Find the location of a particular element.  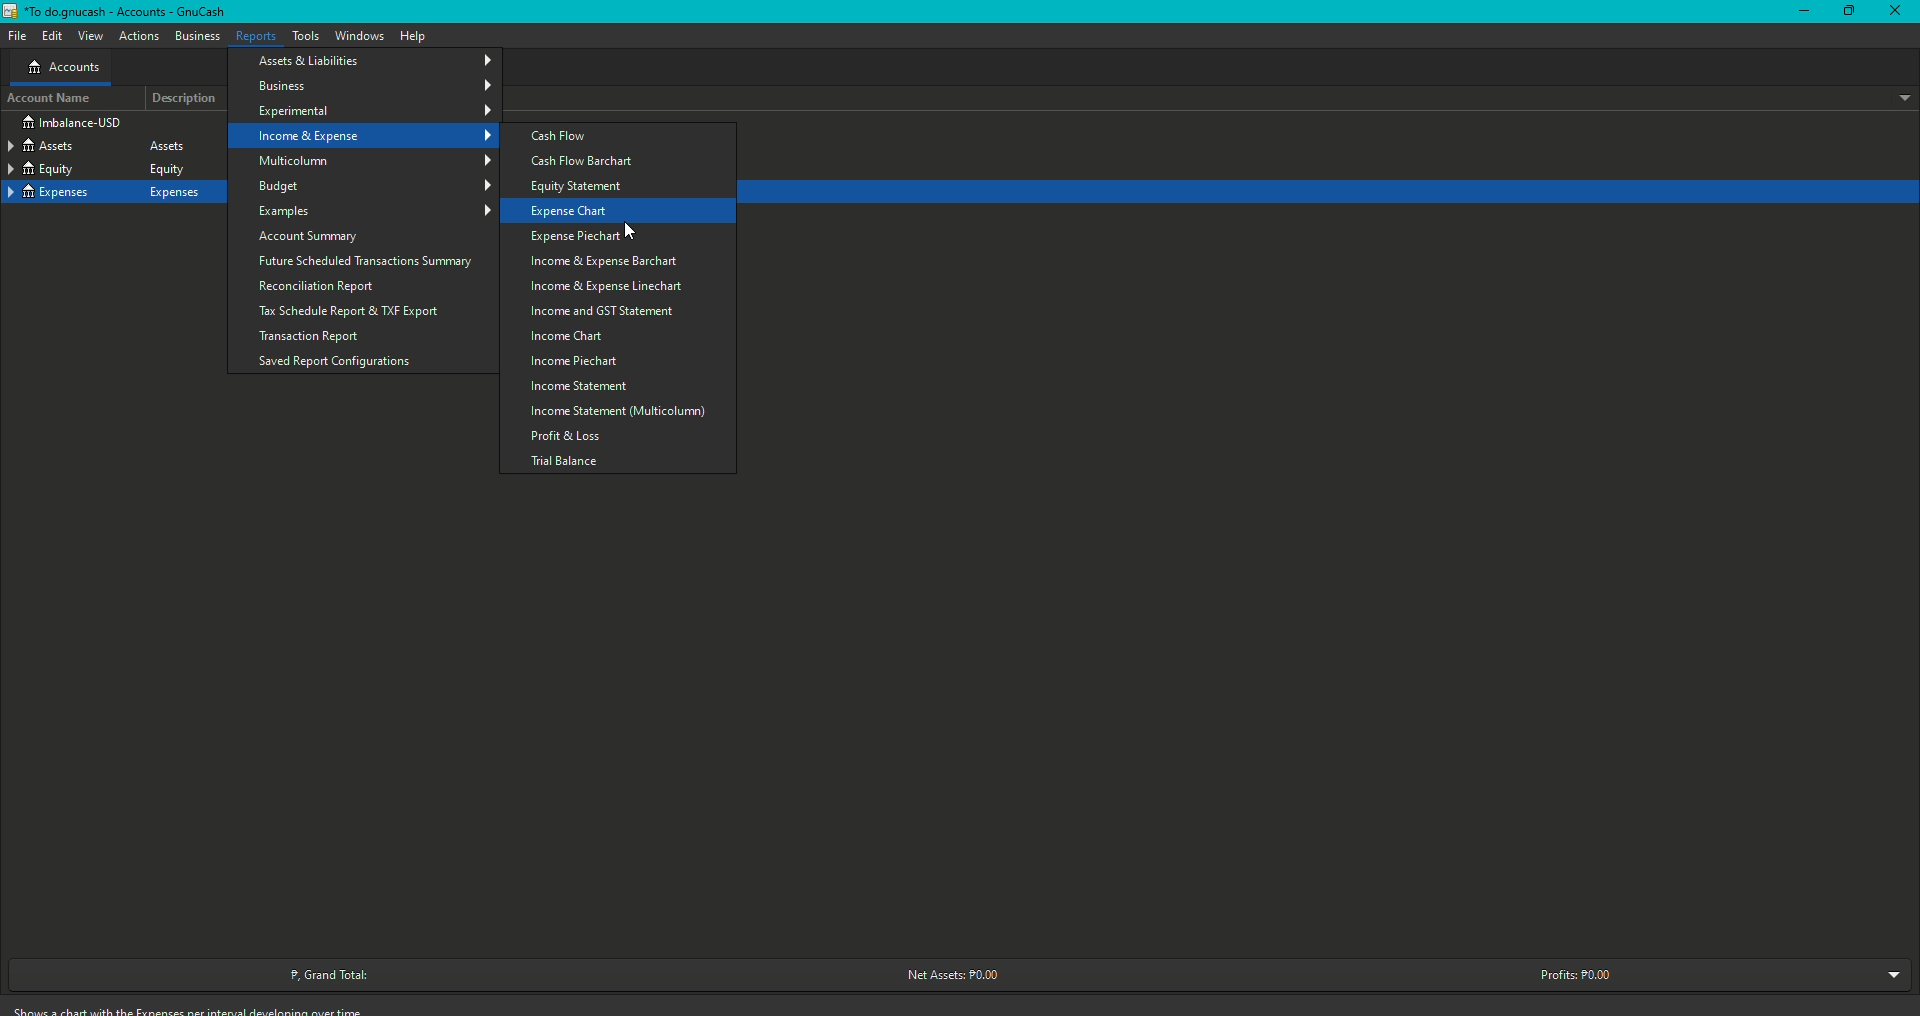

Equity Statement is located at coordinates (582, 187).